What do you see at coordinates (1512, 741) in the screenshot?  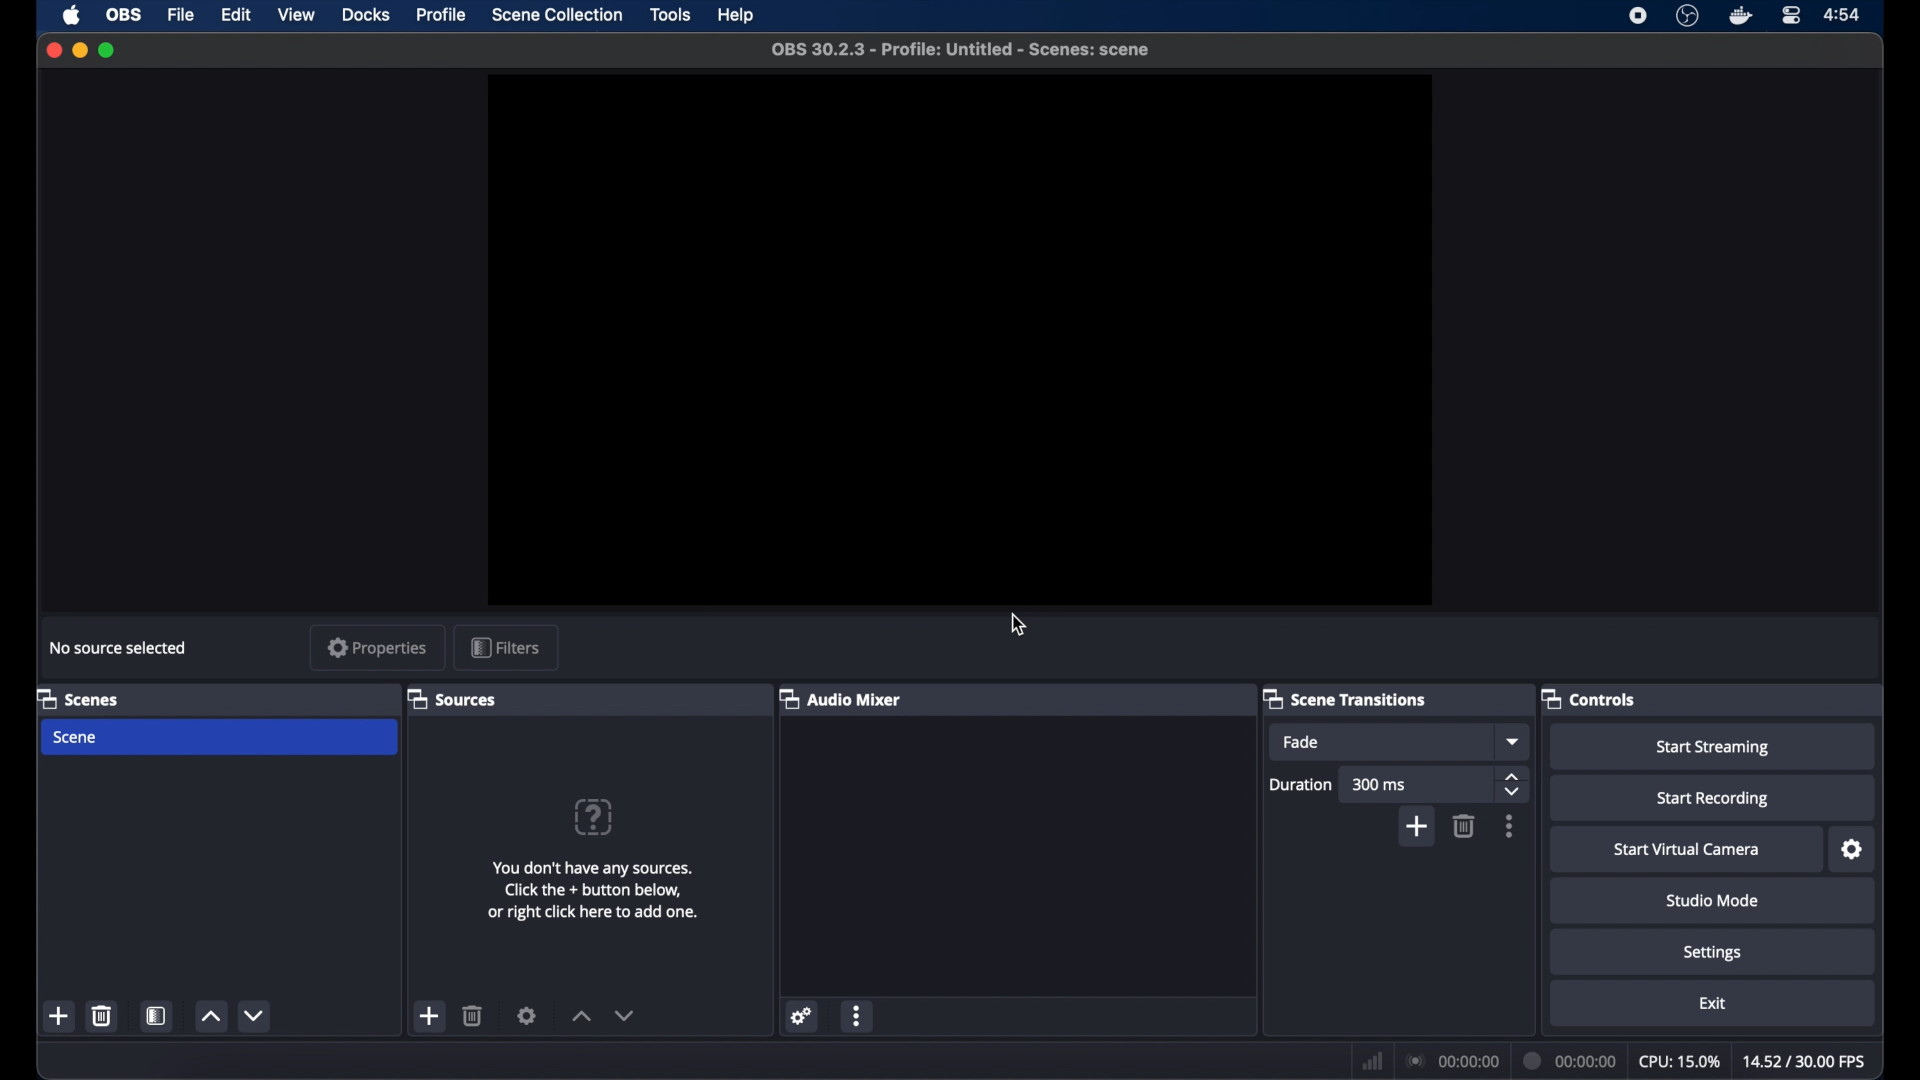 I see `fade dropdown` at bounding box center [1512, 741].